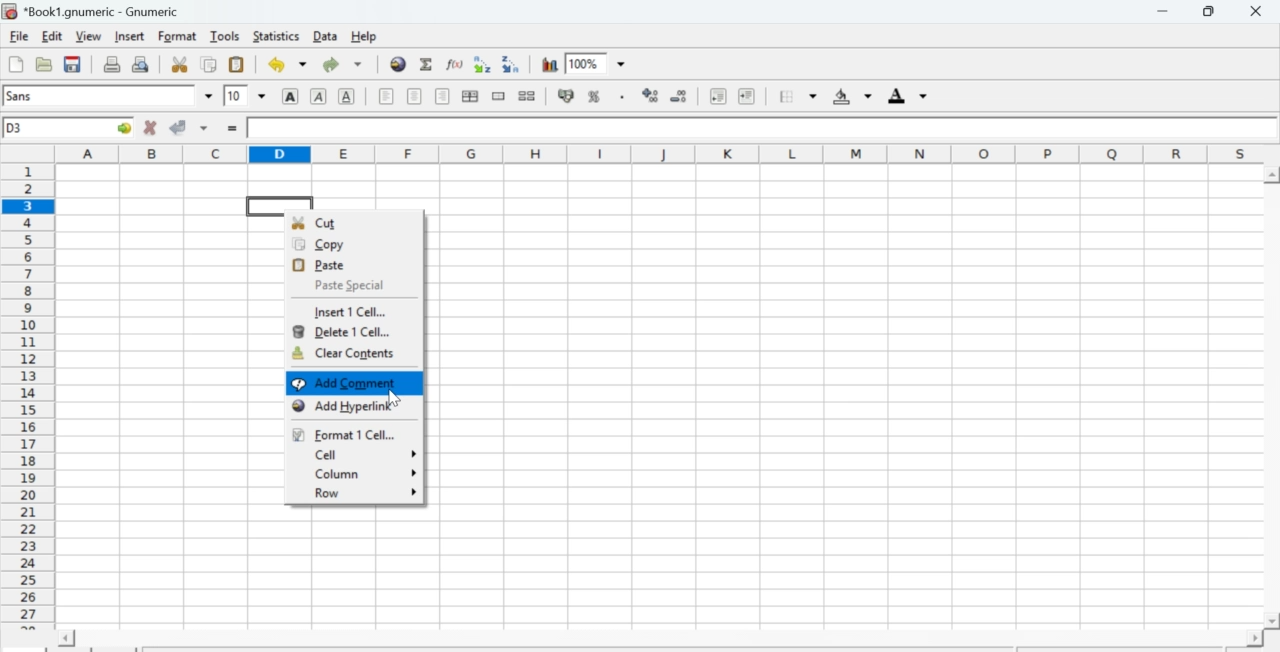  I want to click on Bold, so click(287, 96).